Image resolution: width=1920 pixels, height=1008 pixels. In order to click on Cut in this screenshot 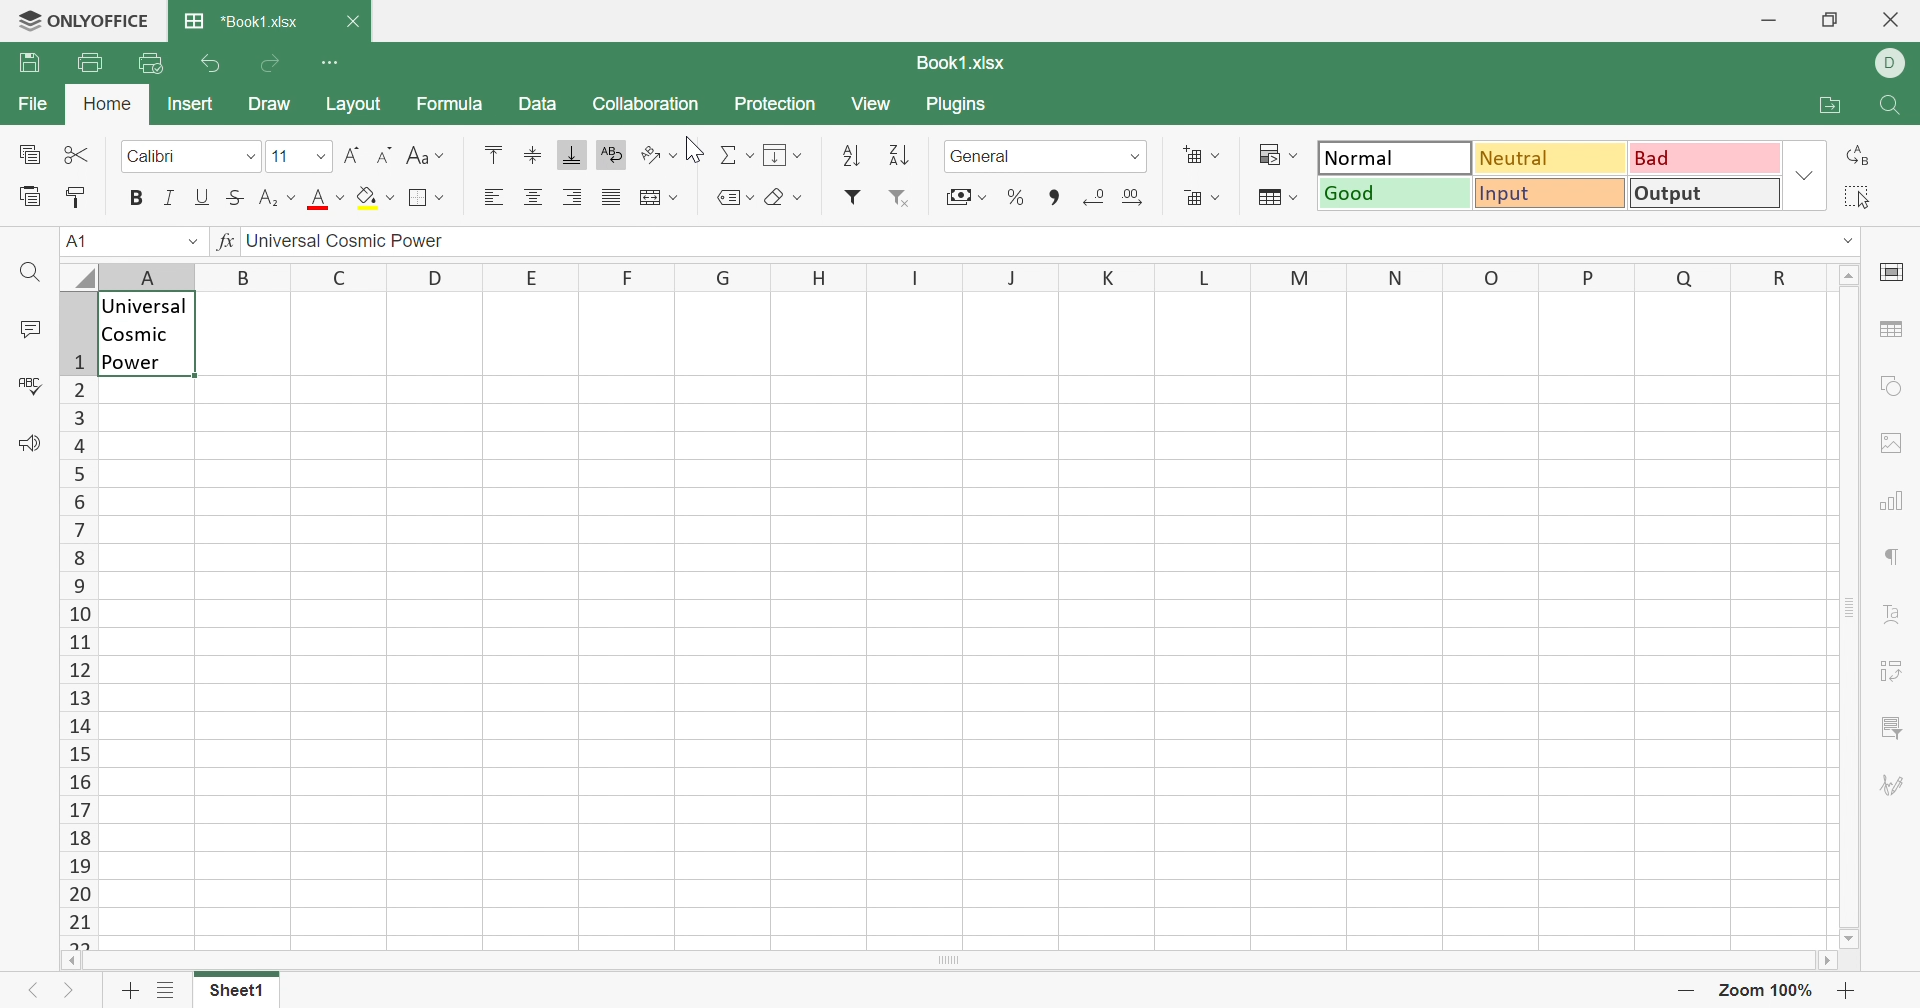, I will do `click(80, 155)`.